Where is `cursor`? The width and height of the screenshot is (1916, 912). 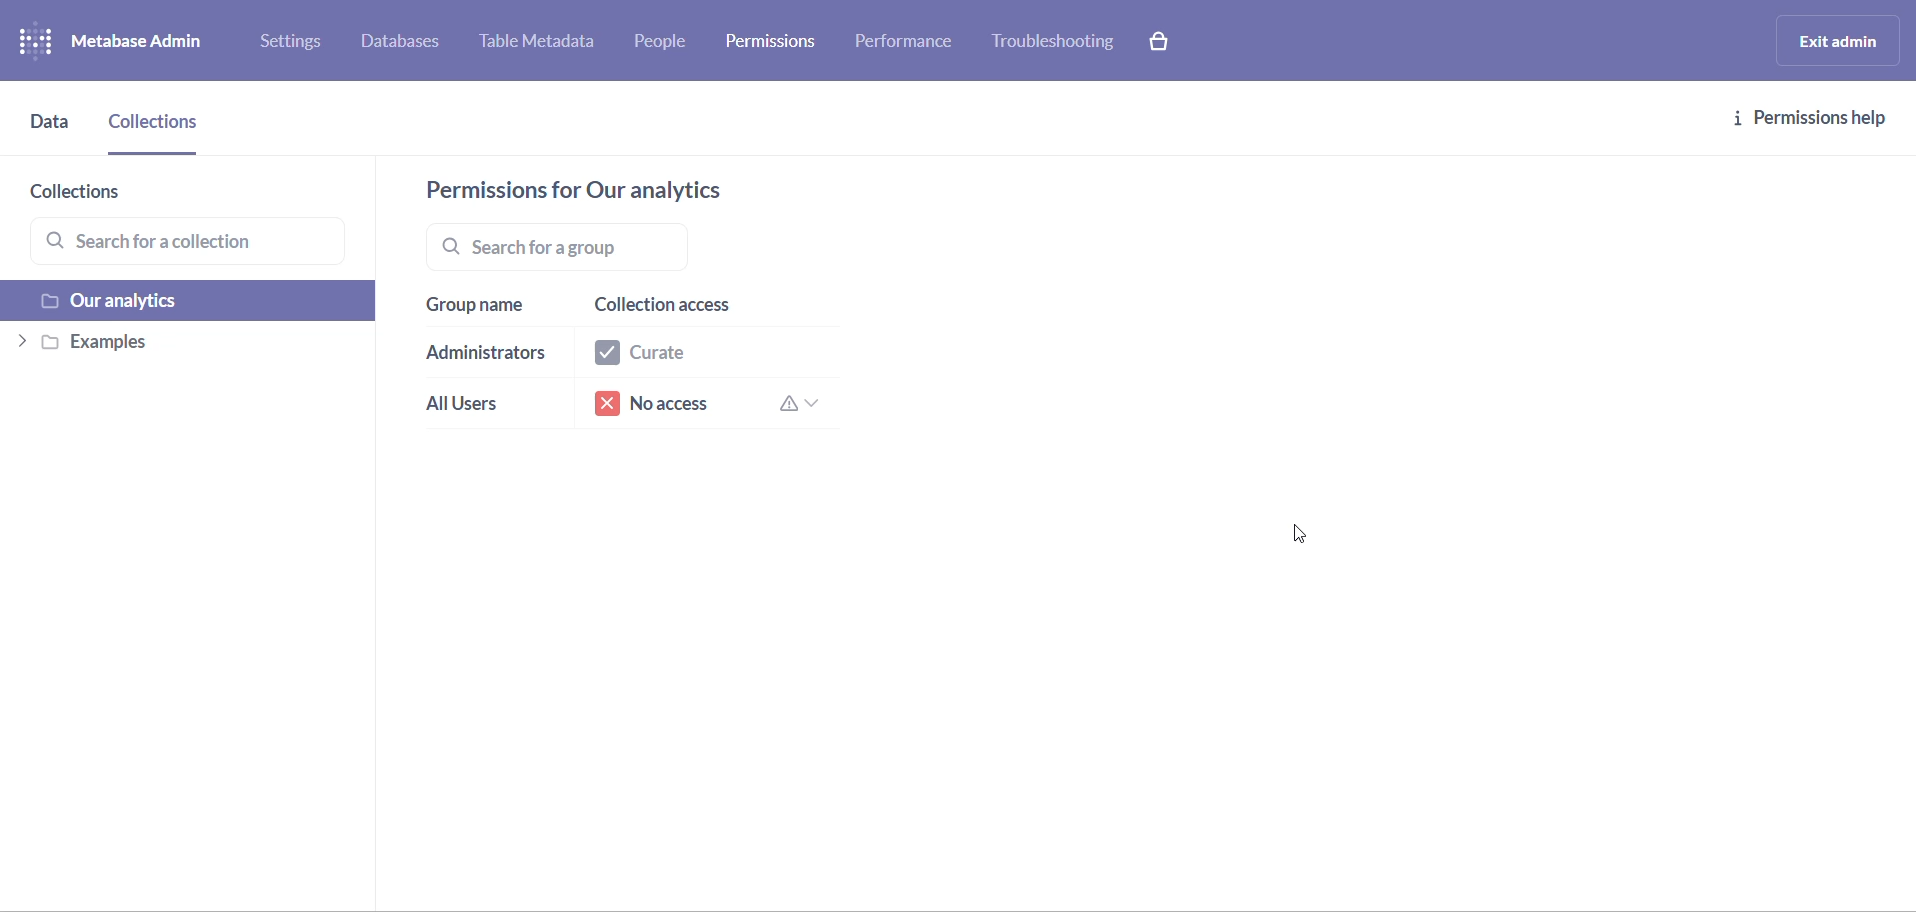
cursor is located at coordinates (1304, 538).